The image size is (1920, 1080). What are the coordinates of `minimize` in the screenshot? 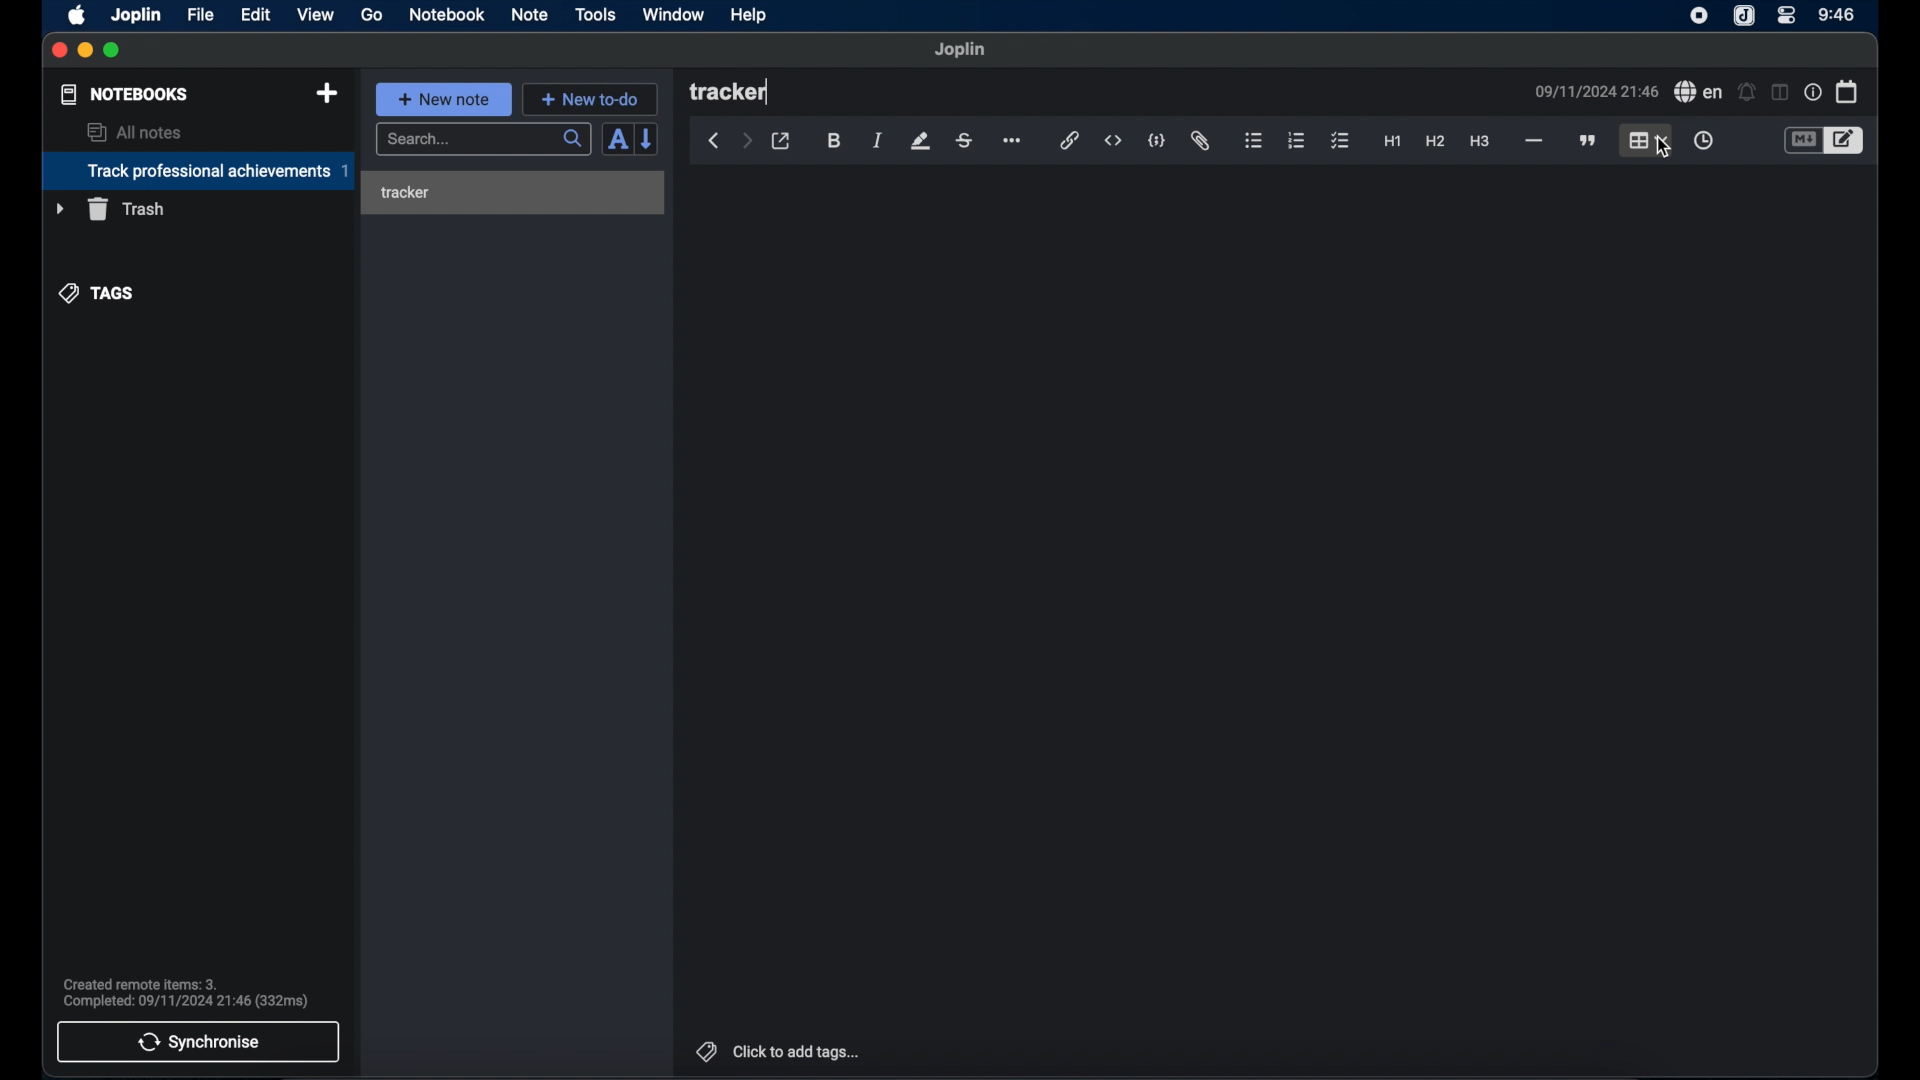 It's located at (86, 51).